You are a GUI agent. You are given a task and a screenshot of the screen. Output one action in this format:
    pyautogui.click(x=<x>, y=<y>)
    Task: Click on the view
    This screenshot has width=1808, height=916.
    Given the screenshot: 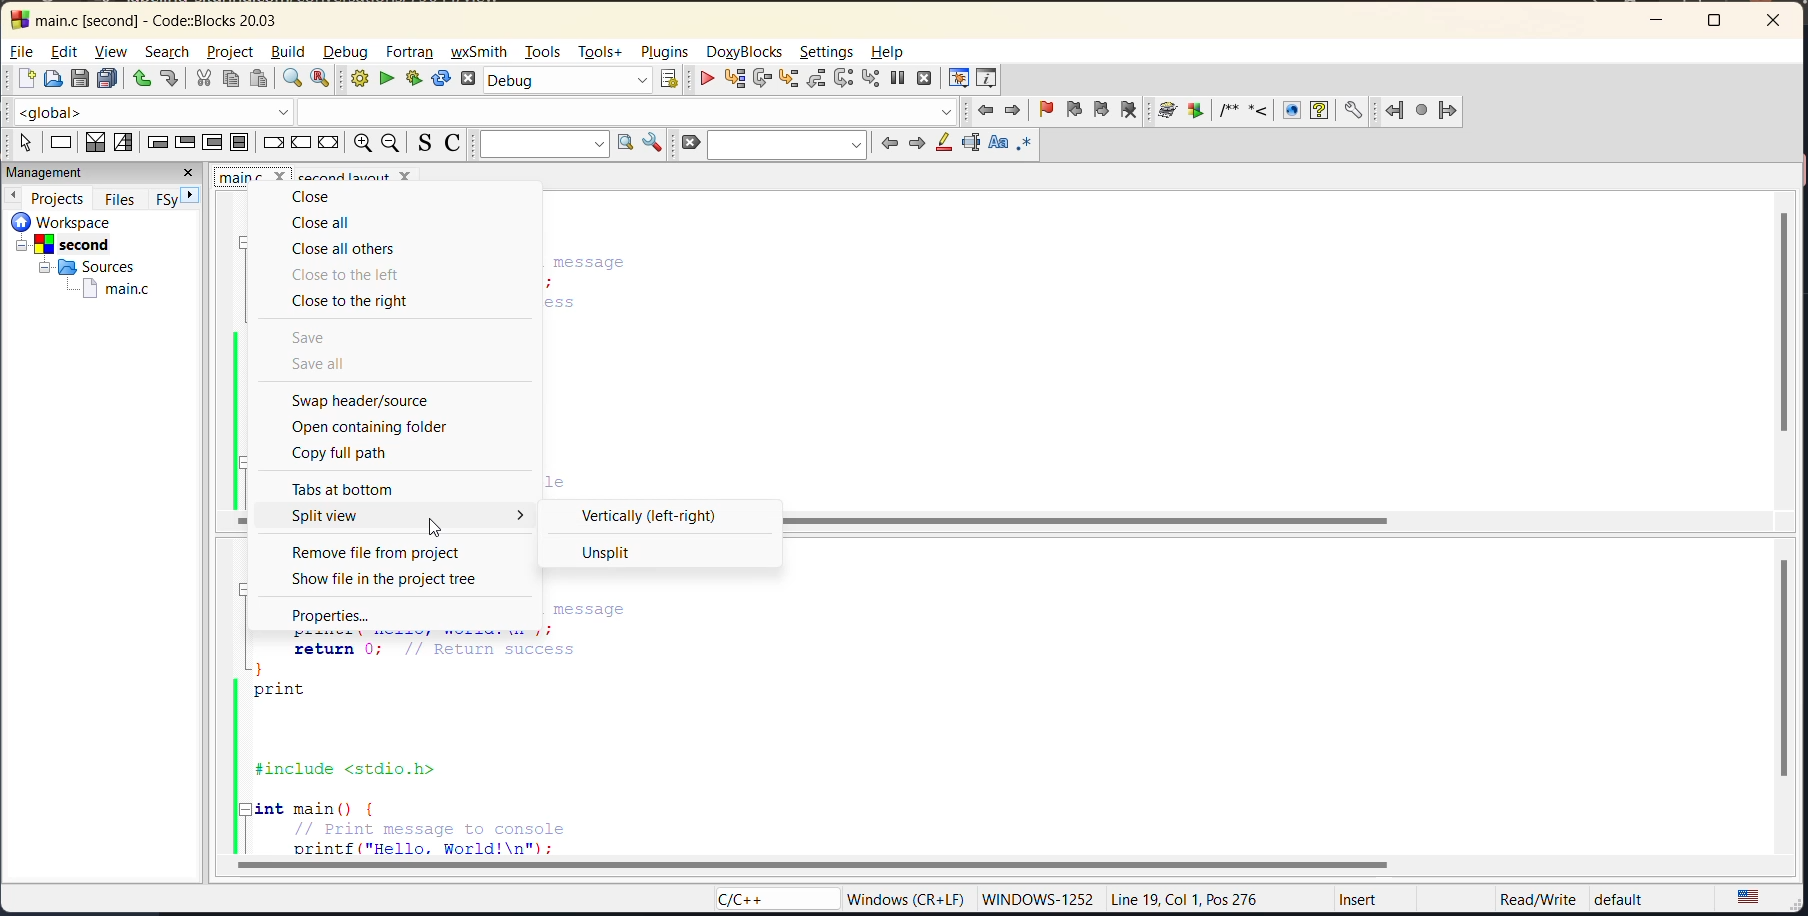 What is the action you would take?
    pyautogui.click(x=113, y=53)
    